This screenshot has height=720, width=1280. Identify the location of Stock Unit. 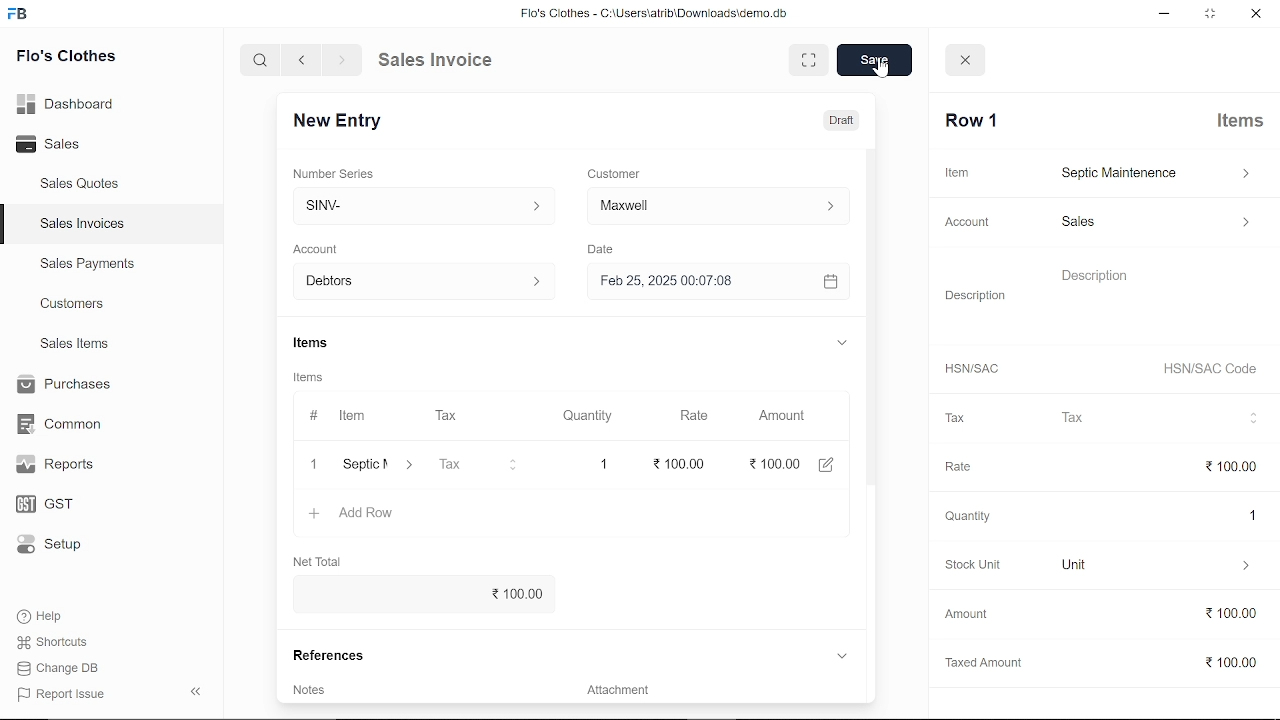
(968, 565).